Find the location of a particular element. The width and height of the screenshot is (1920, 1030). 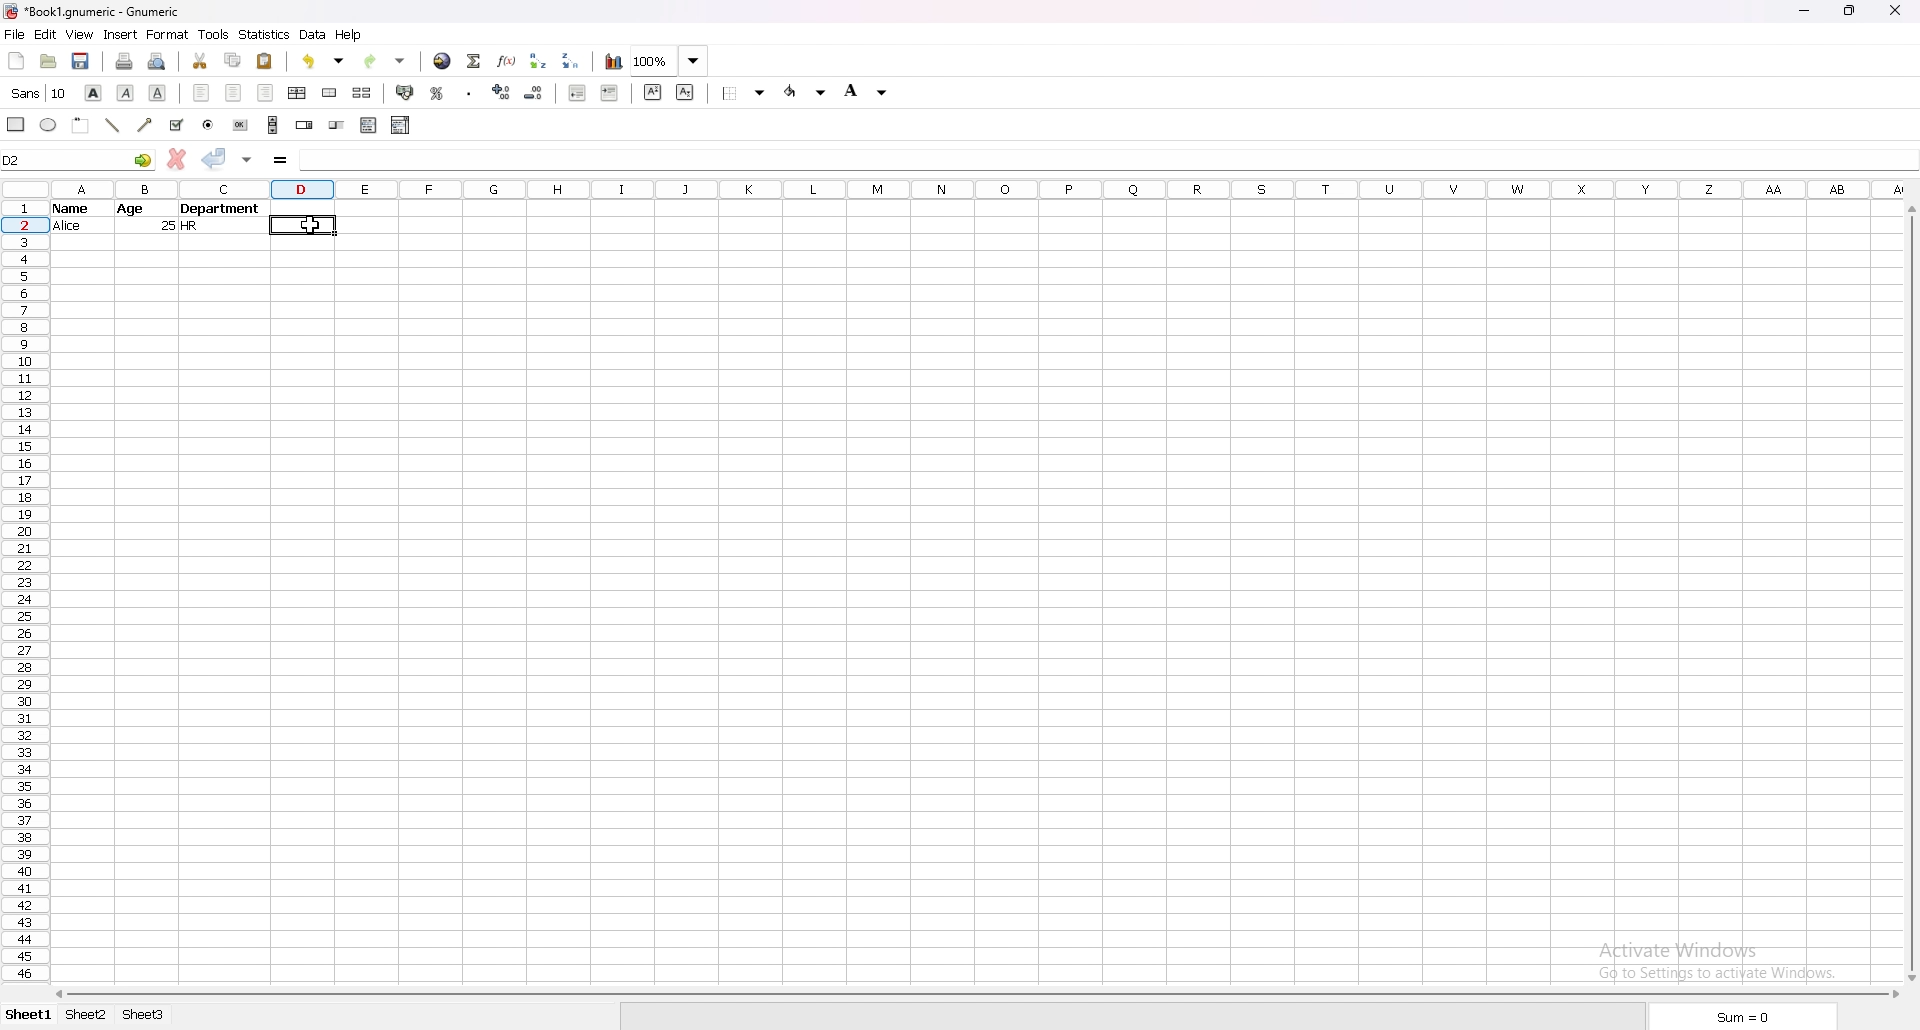

superscript is located at coordinates (653, 92).